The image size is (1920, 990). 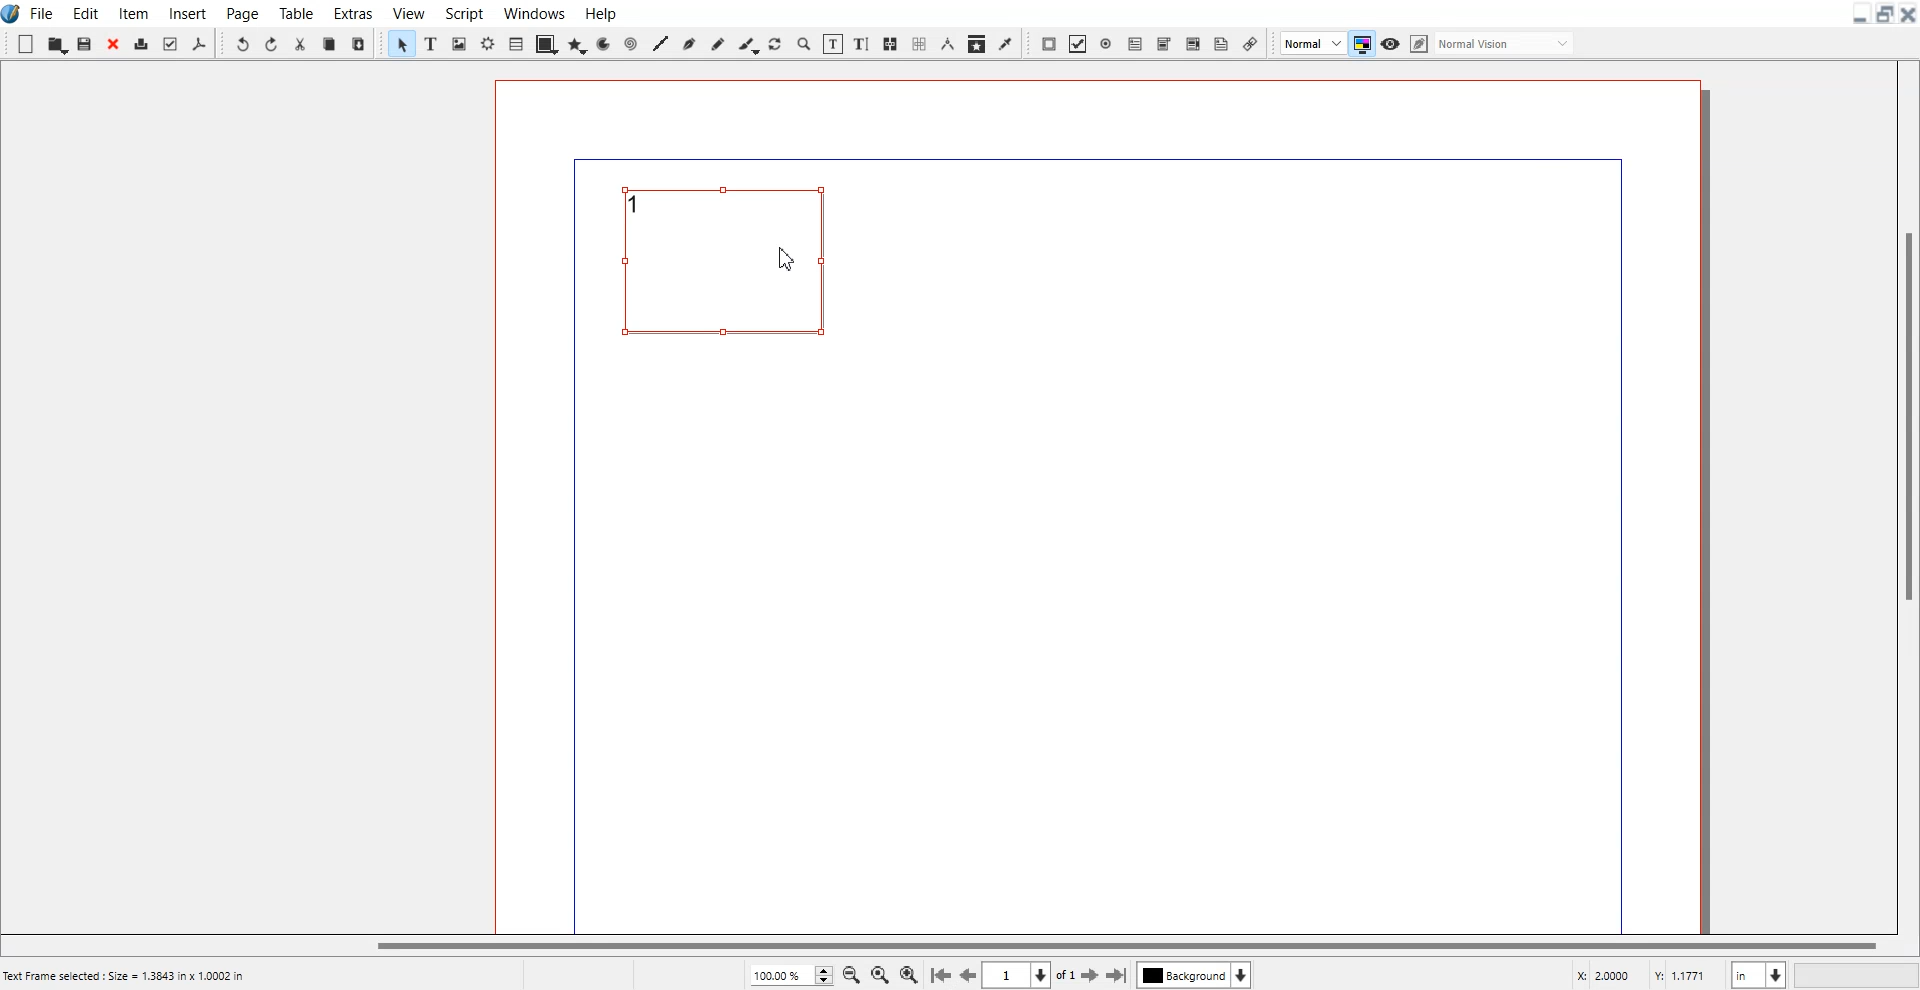 I want to click on Print, so click(x=143, y=43).